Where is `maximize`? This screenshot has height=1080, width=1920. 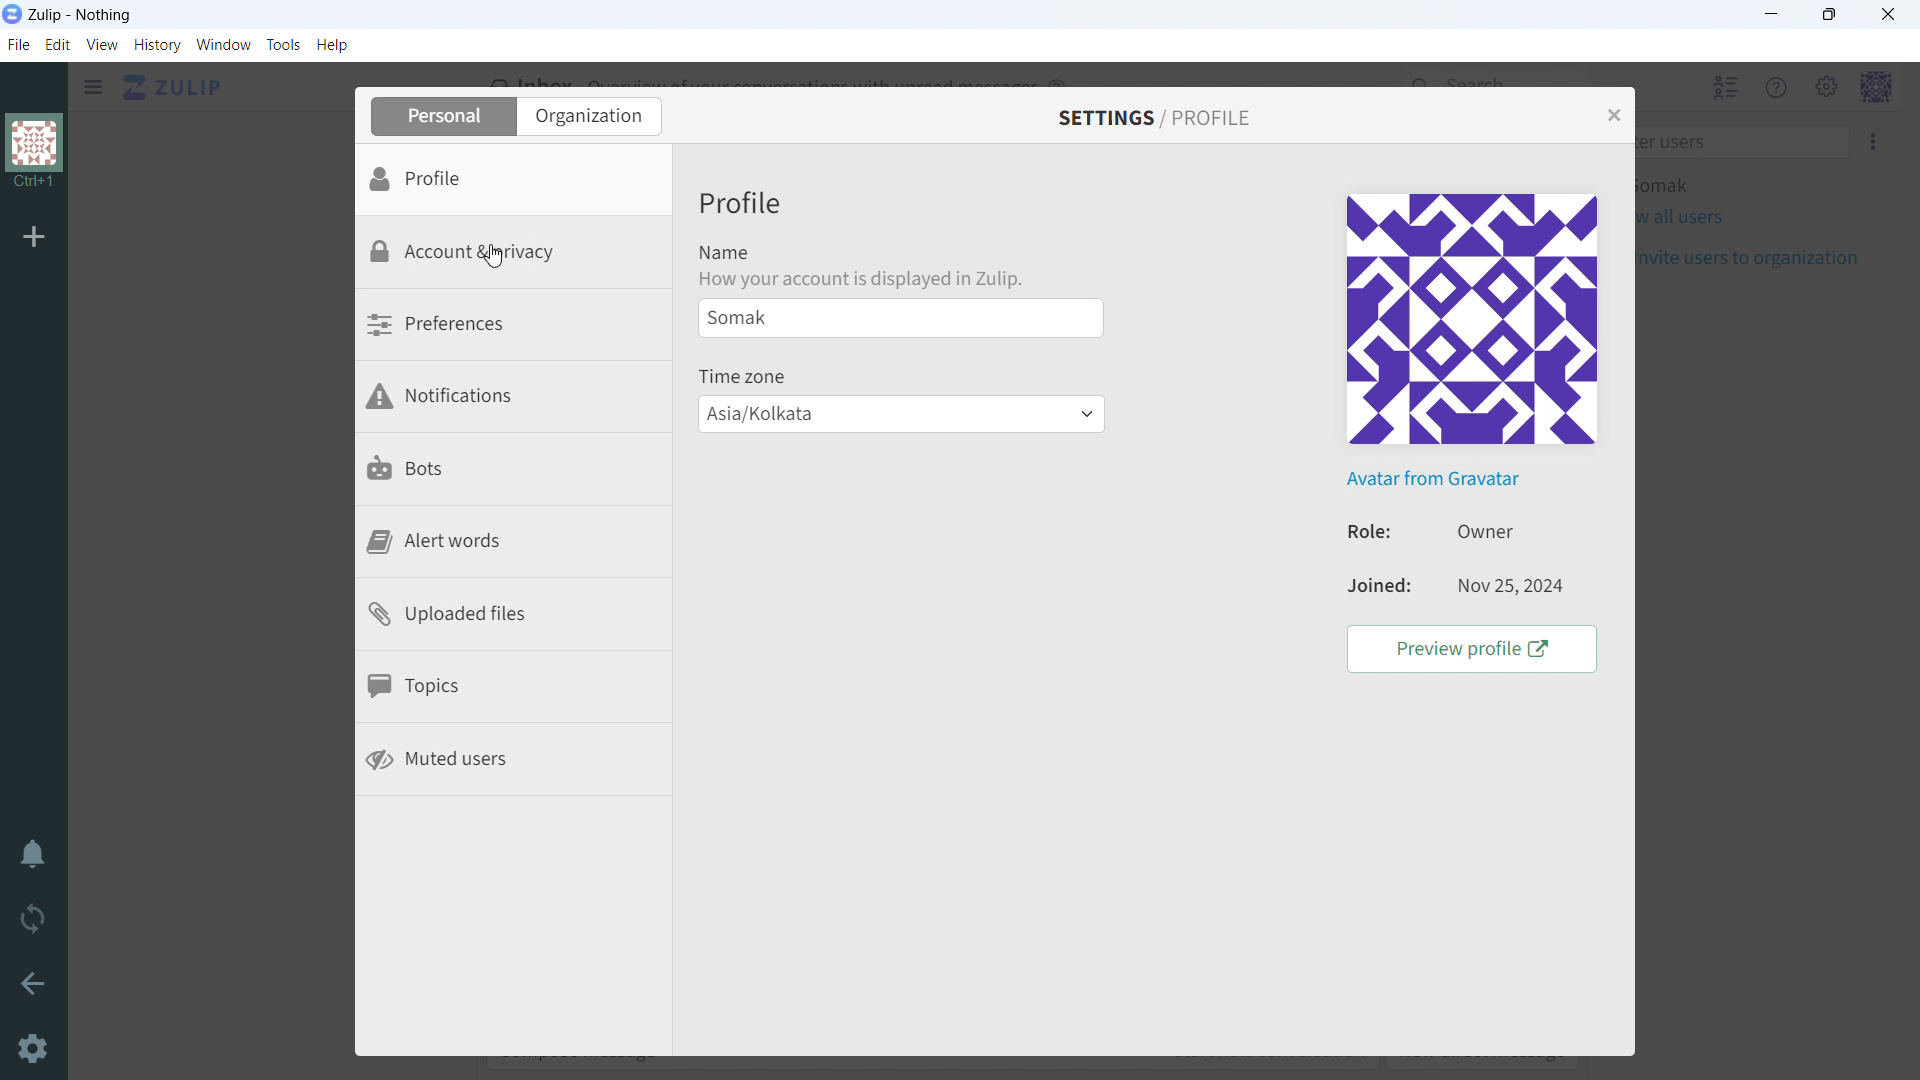
maximize is located at coordinates (1828, 15).